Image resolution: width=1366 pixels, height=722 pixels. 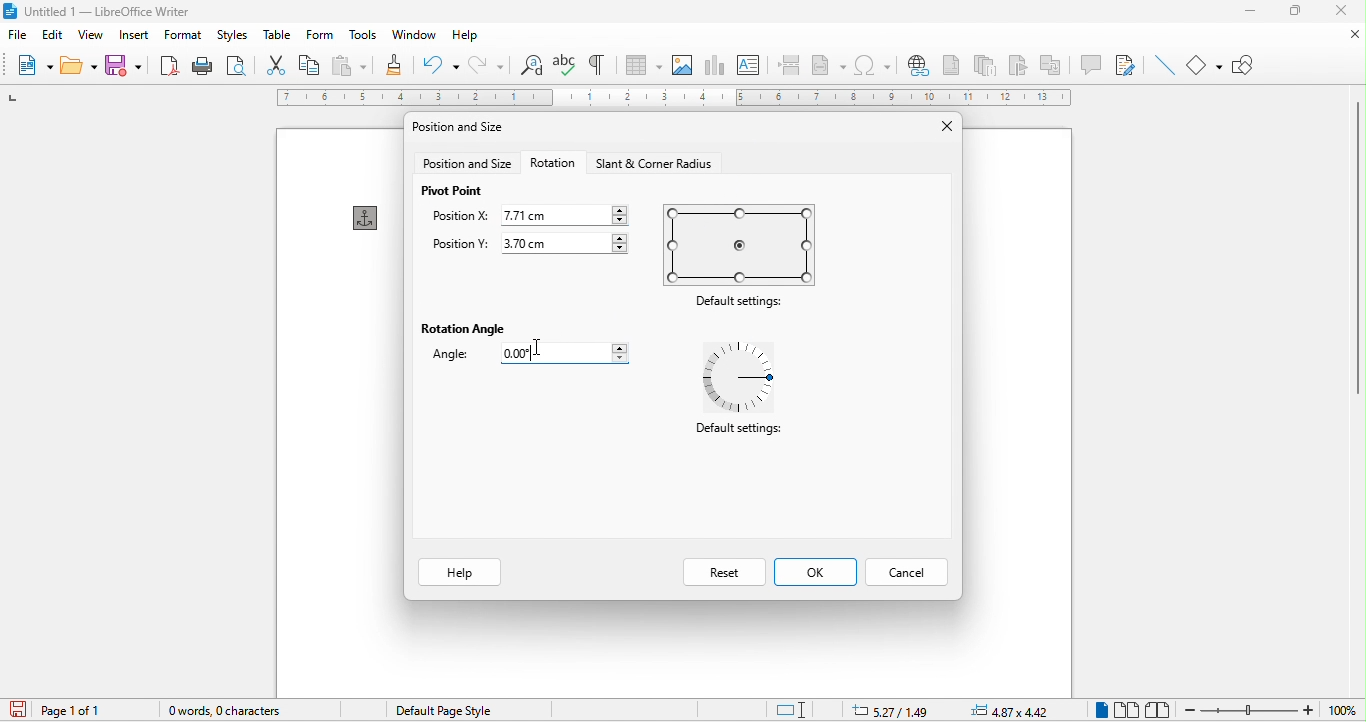 What do you see at coordinates (748, 303) in the screenshot?
I see `Default settings:` at bounding box center [748, 303].